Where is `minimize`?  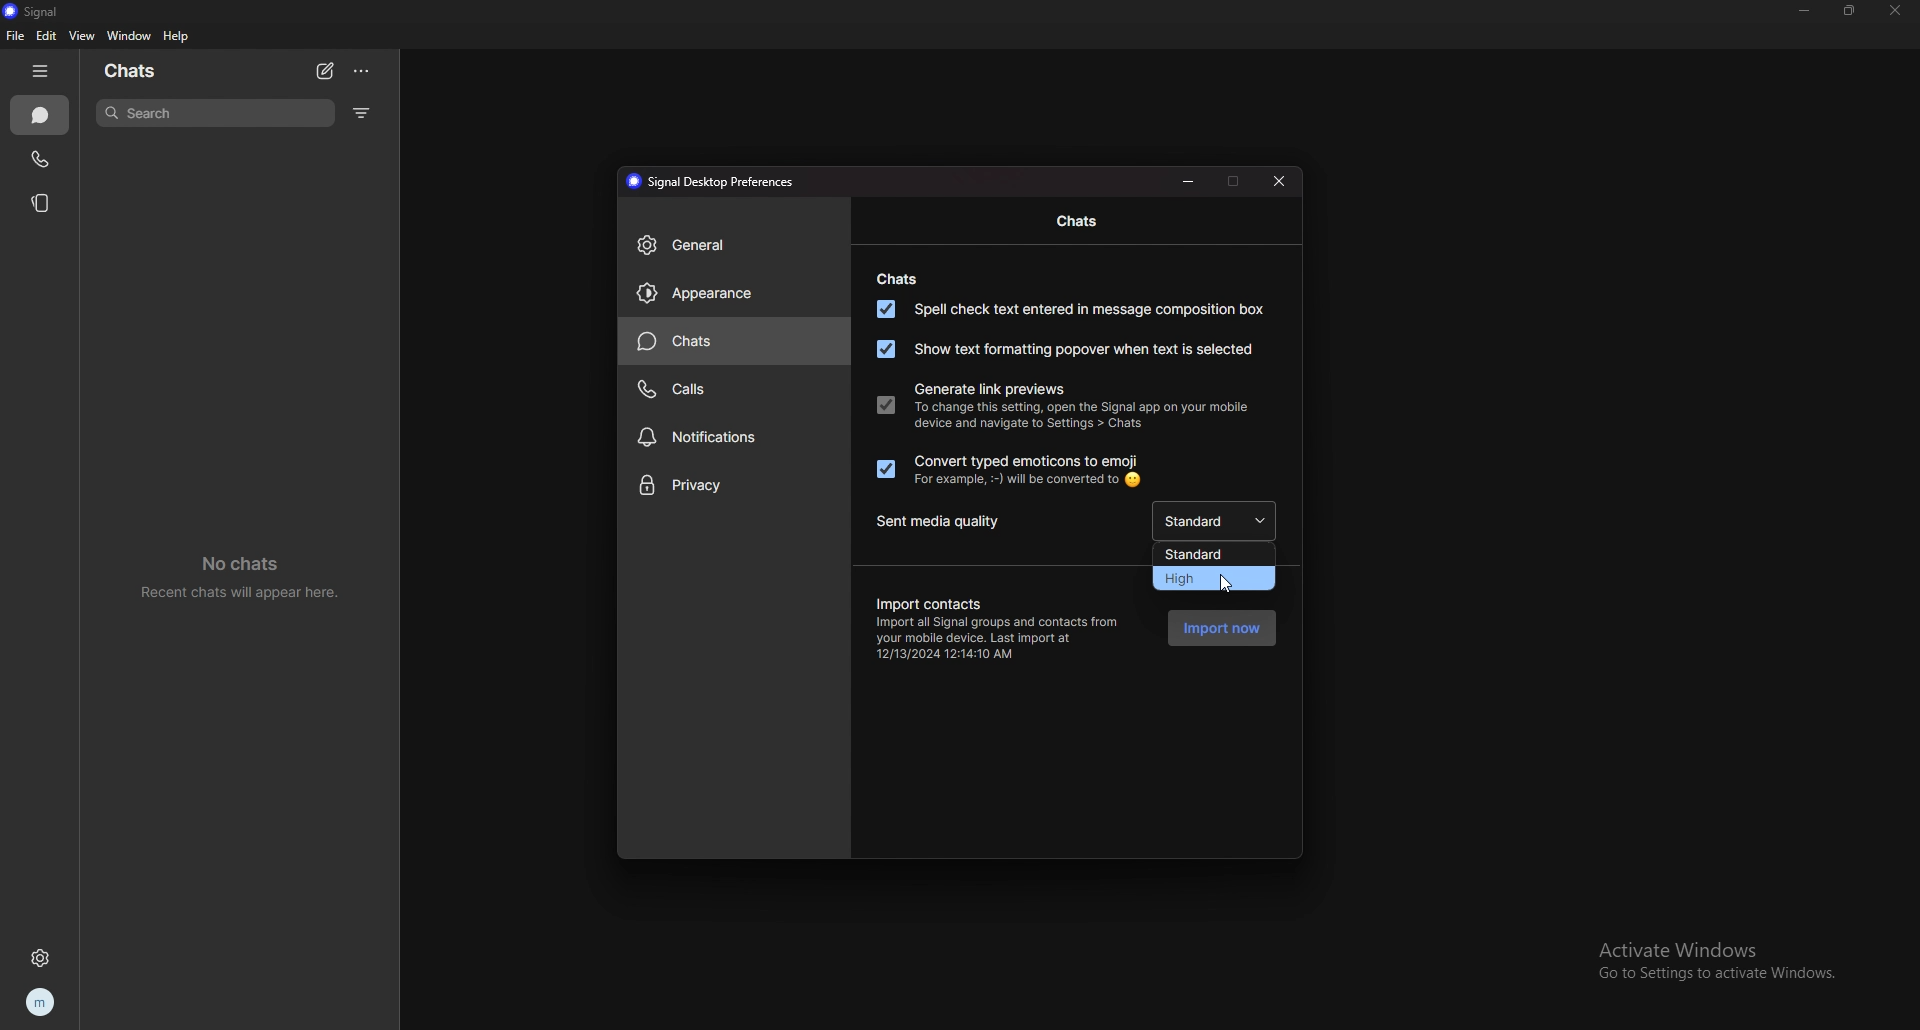
minimize is located at coordinates (1805, 10).